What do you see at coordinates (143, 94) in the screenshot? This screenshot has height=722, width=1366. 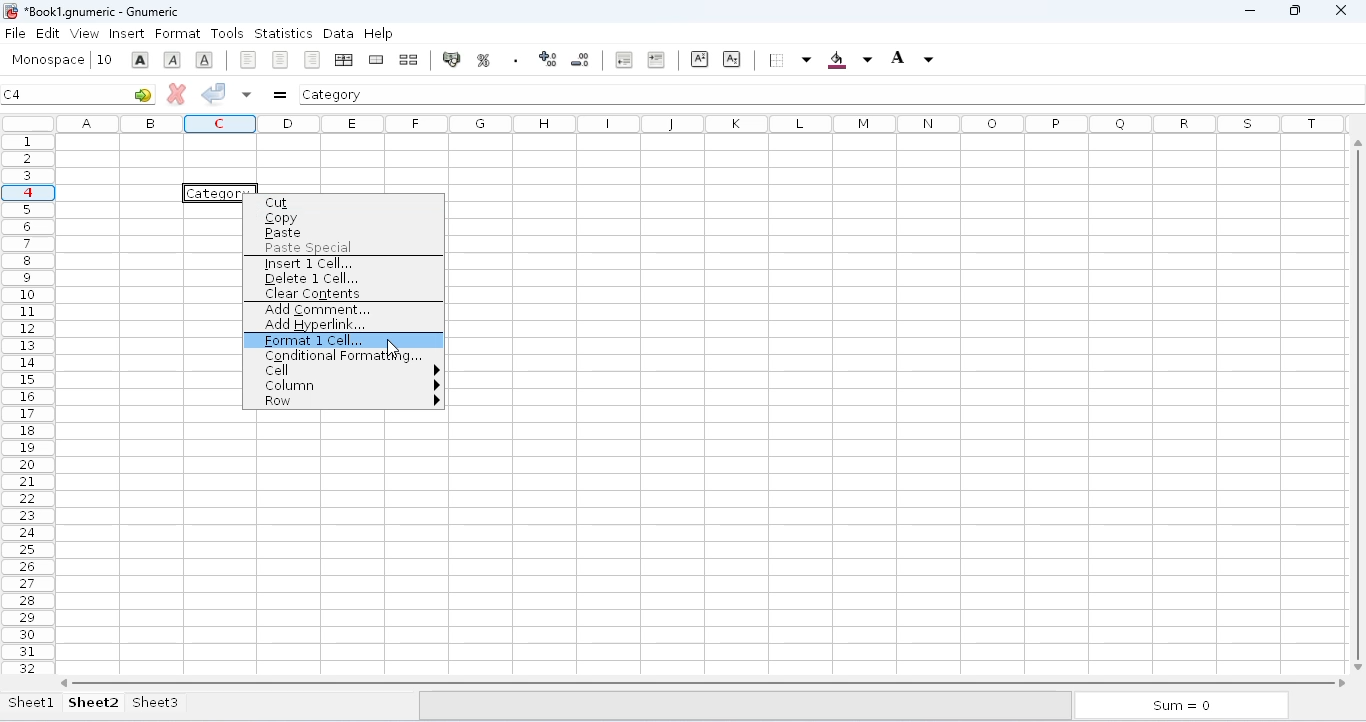 I see `go-to` at bounding box center [143, 94].